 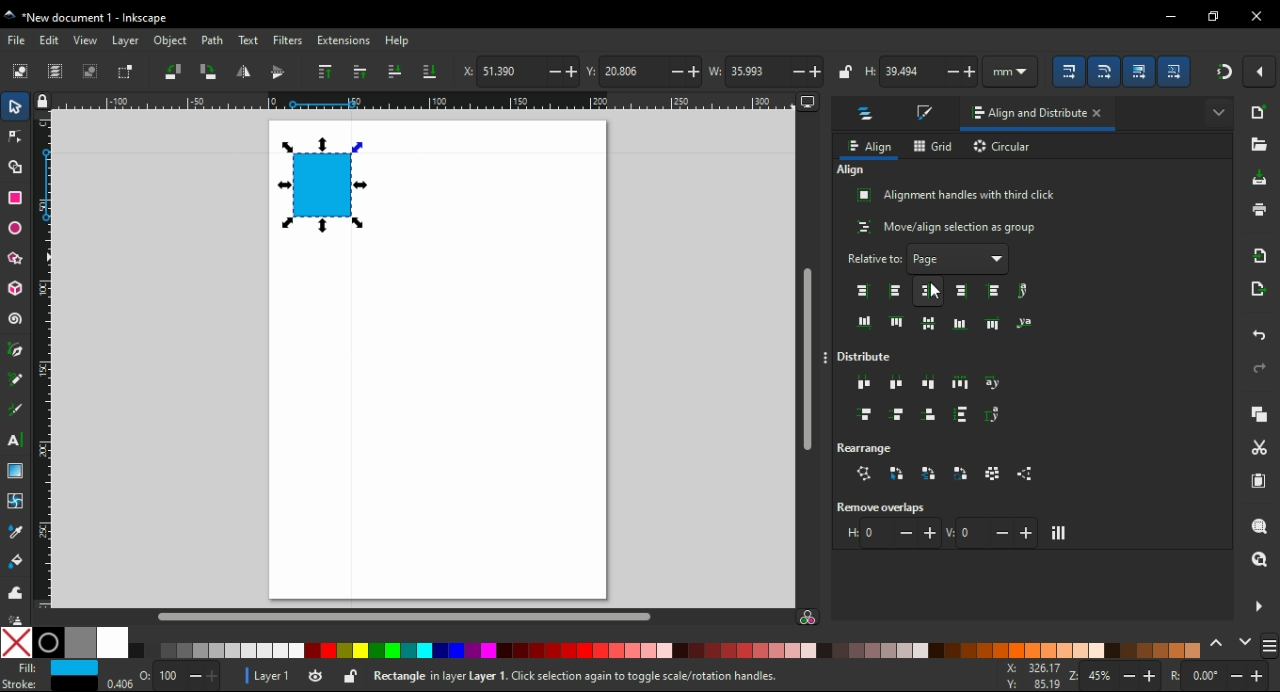 What do you see at coordinates (15, 319) in the screenshot?
I see `spiral tool` at bounding box center [15, 319].